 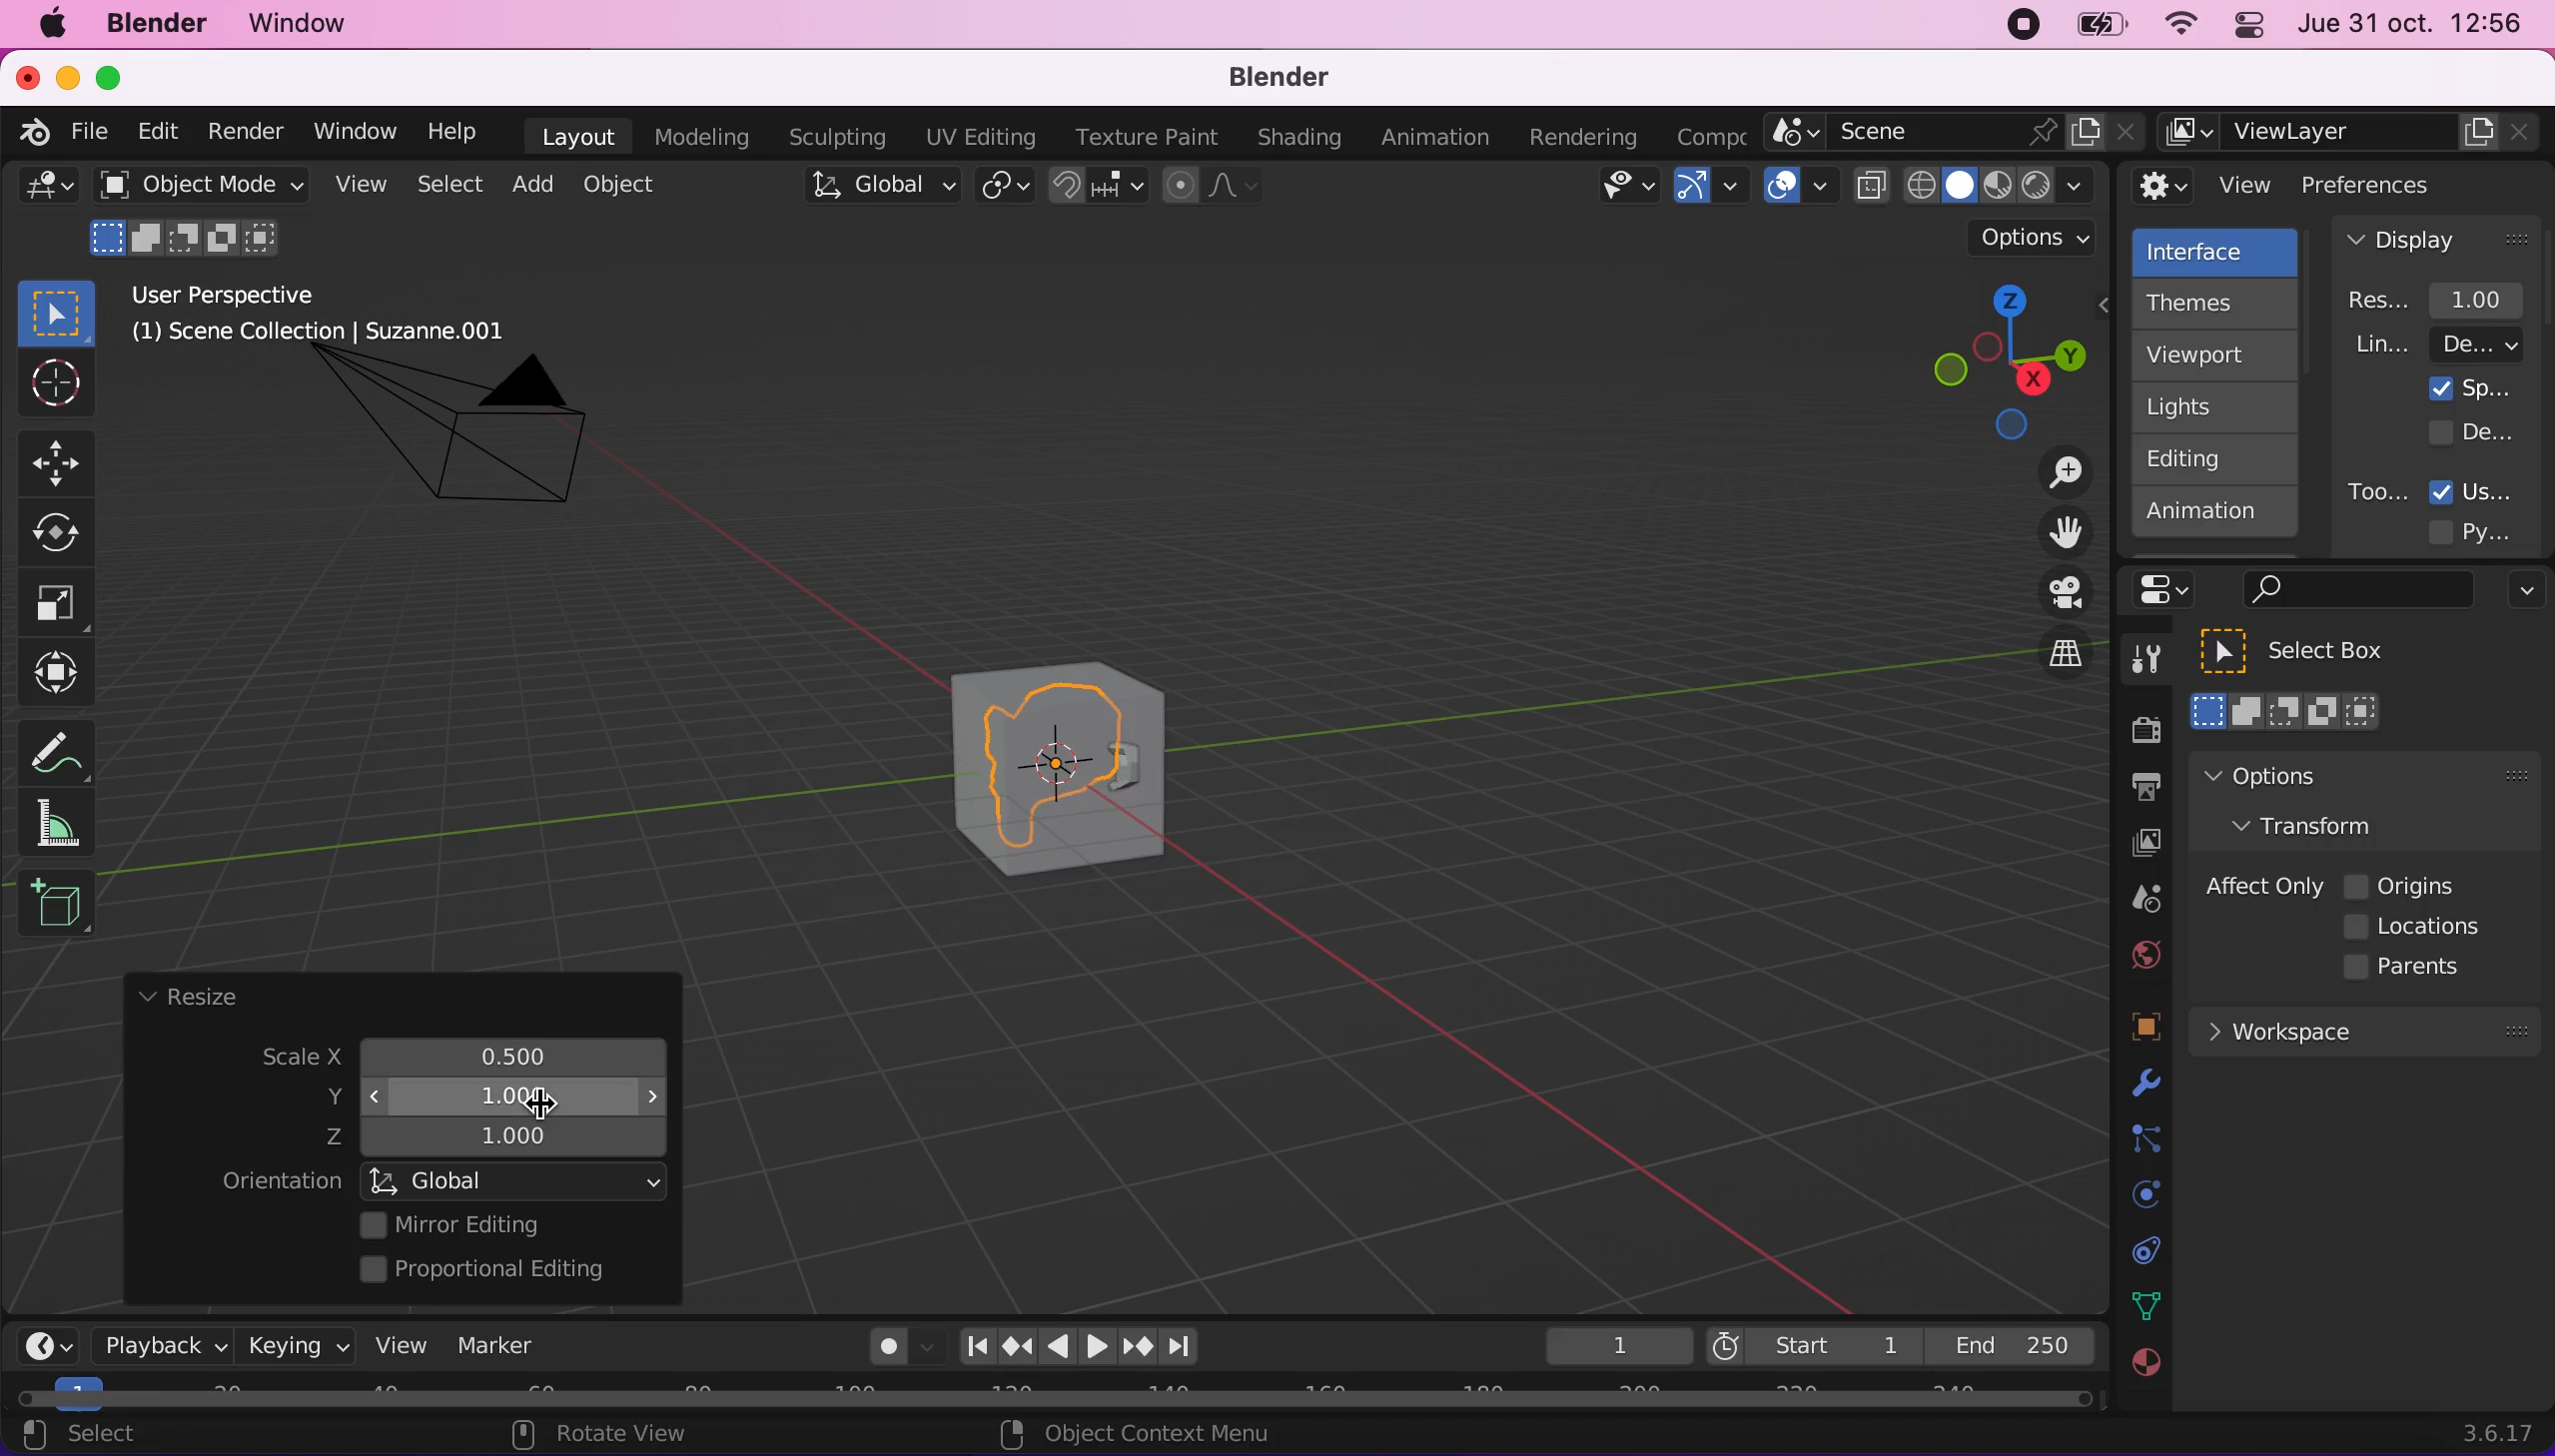 What do you see at coordinates (1054, 1399) in the screenshot?
I see `horizontal scroll bar` at bounding box center [1054, 1399].